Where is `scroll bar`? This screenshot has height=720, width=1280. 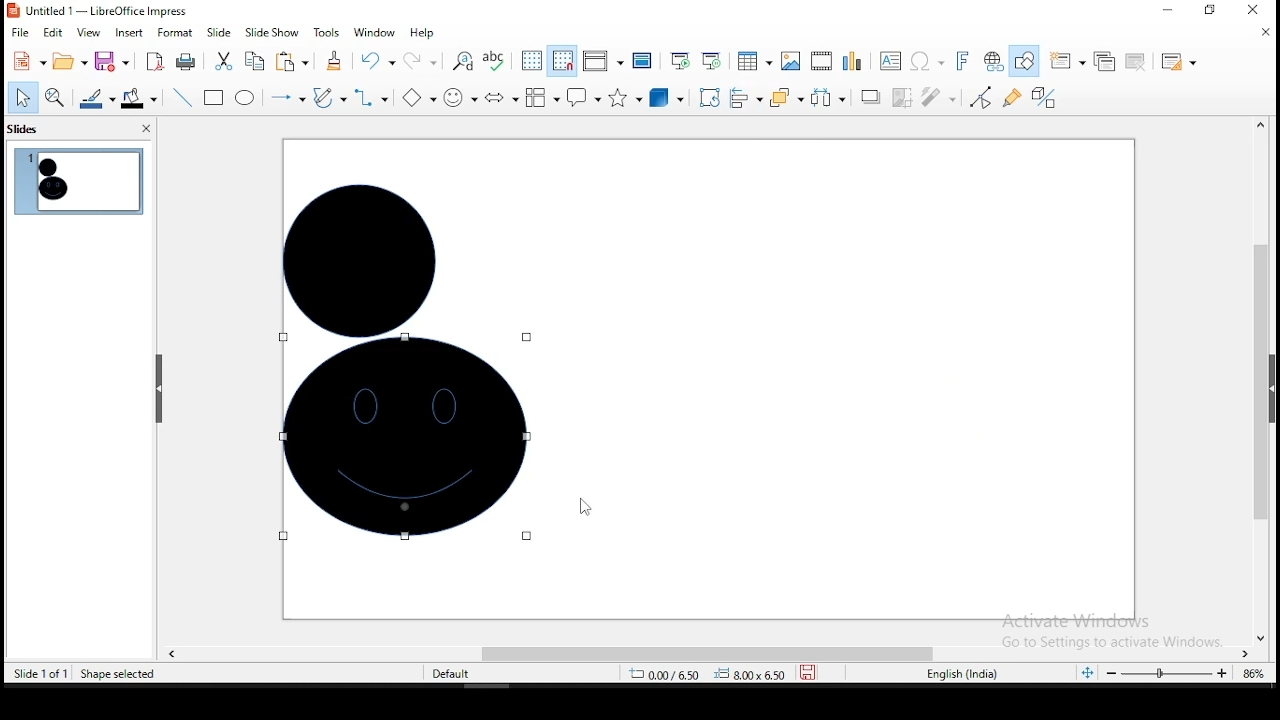 scroll bar is located at coordinates (703, 651).